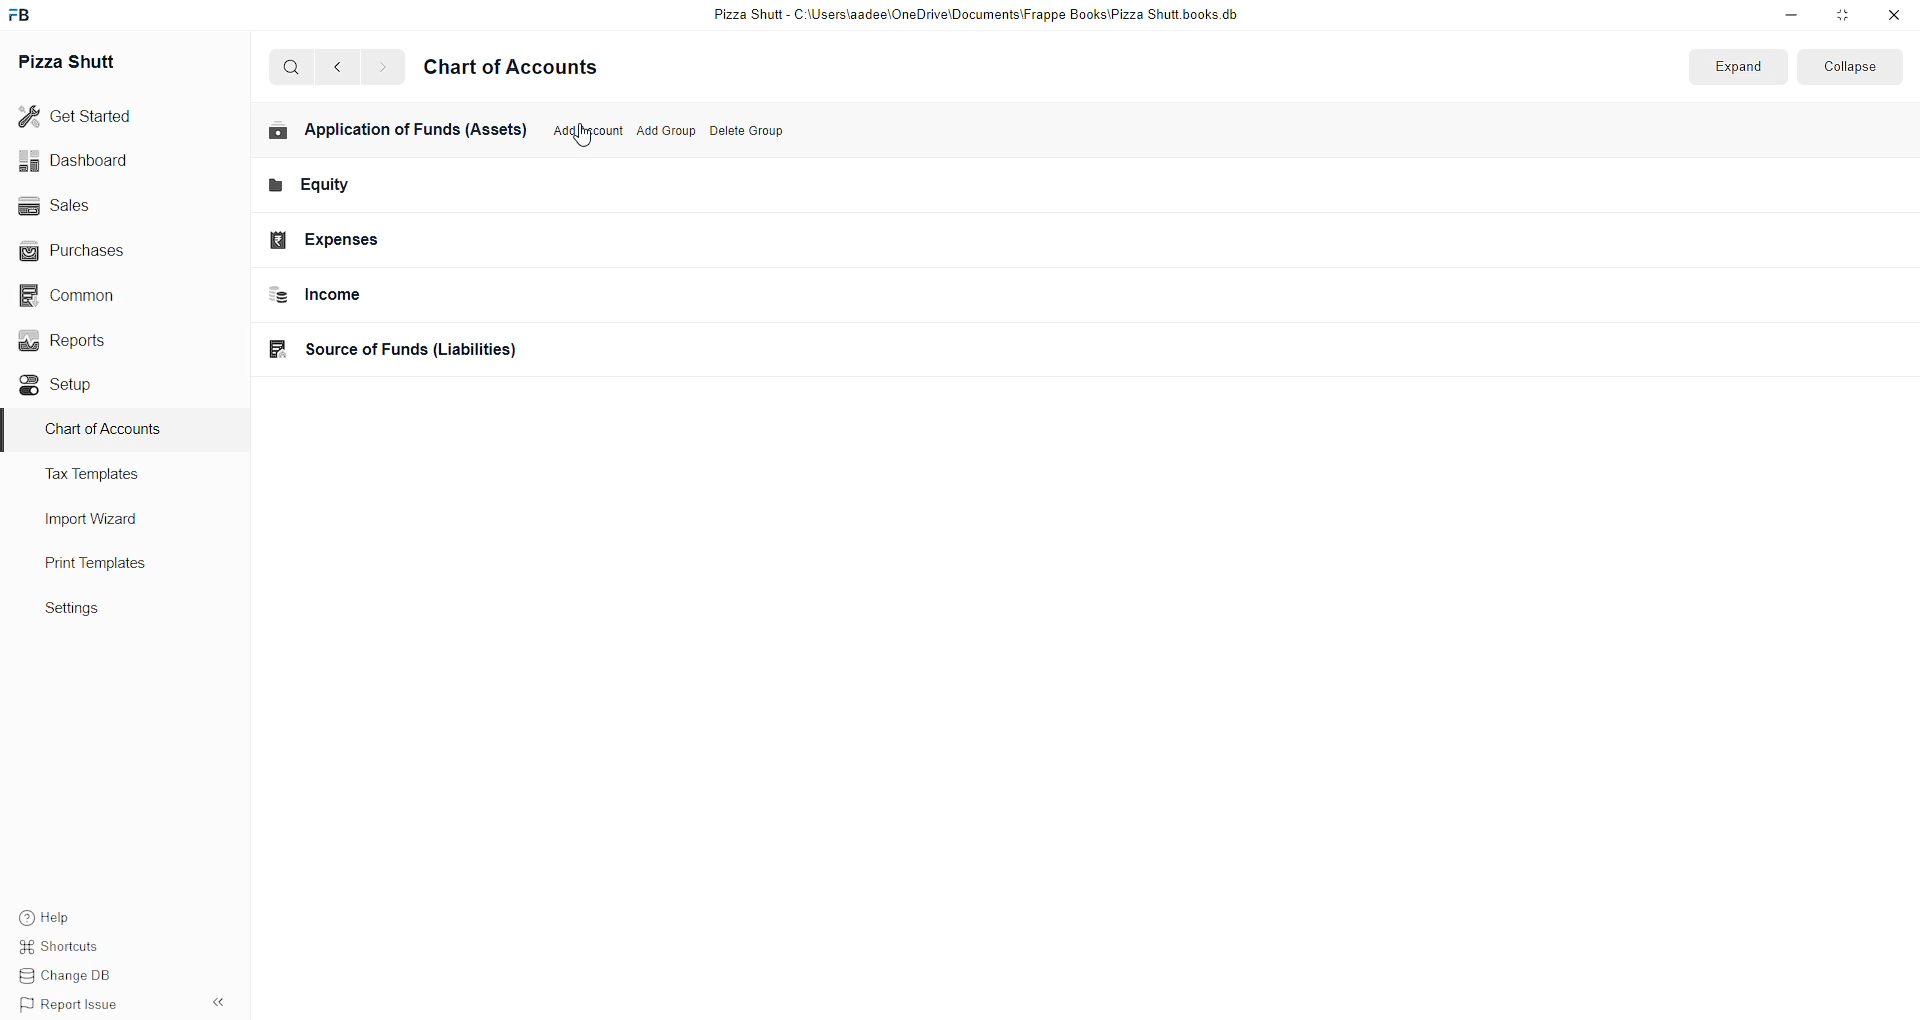  I want to click on settings , so click(91, 613).